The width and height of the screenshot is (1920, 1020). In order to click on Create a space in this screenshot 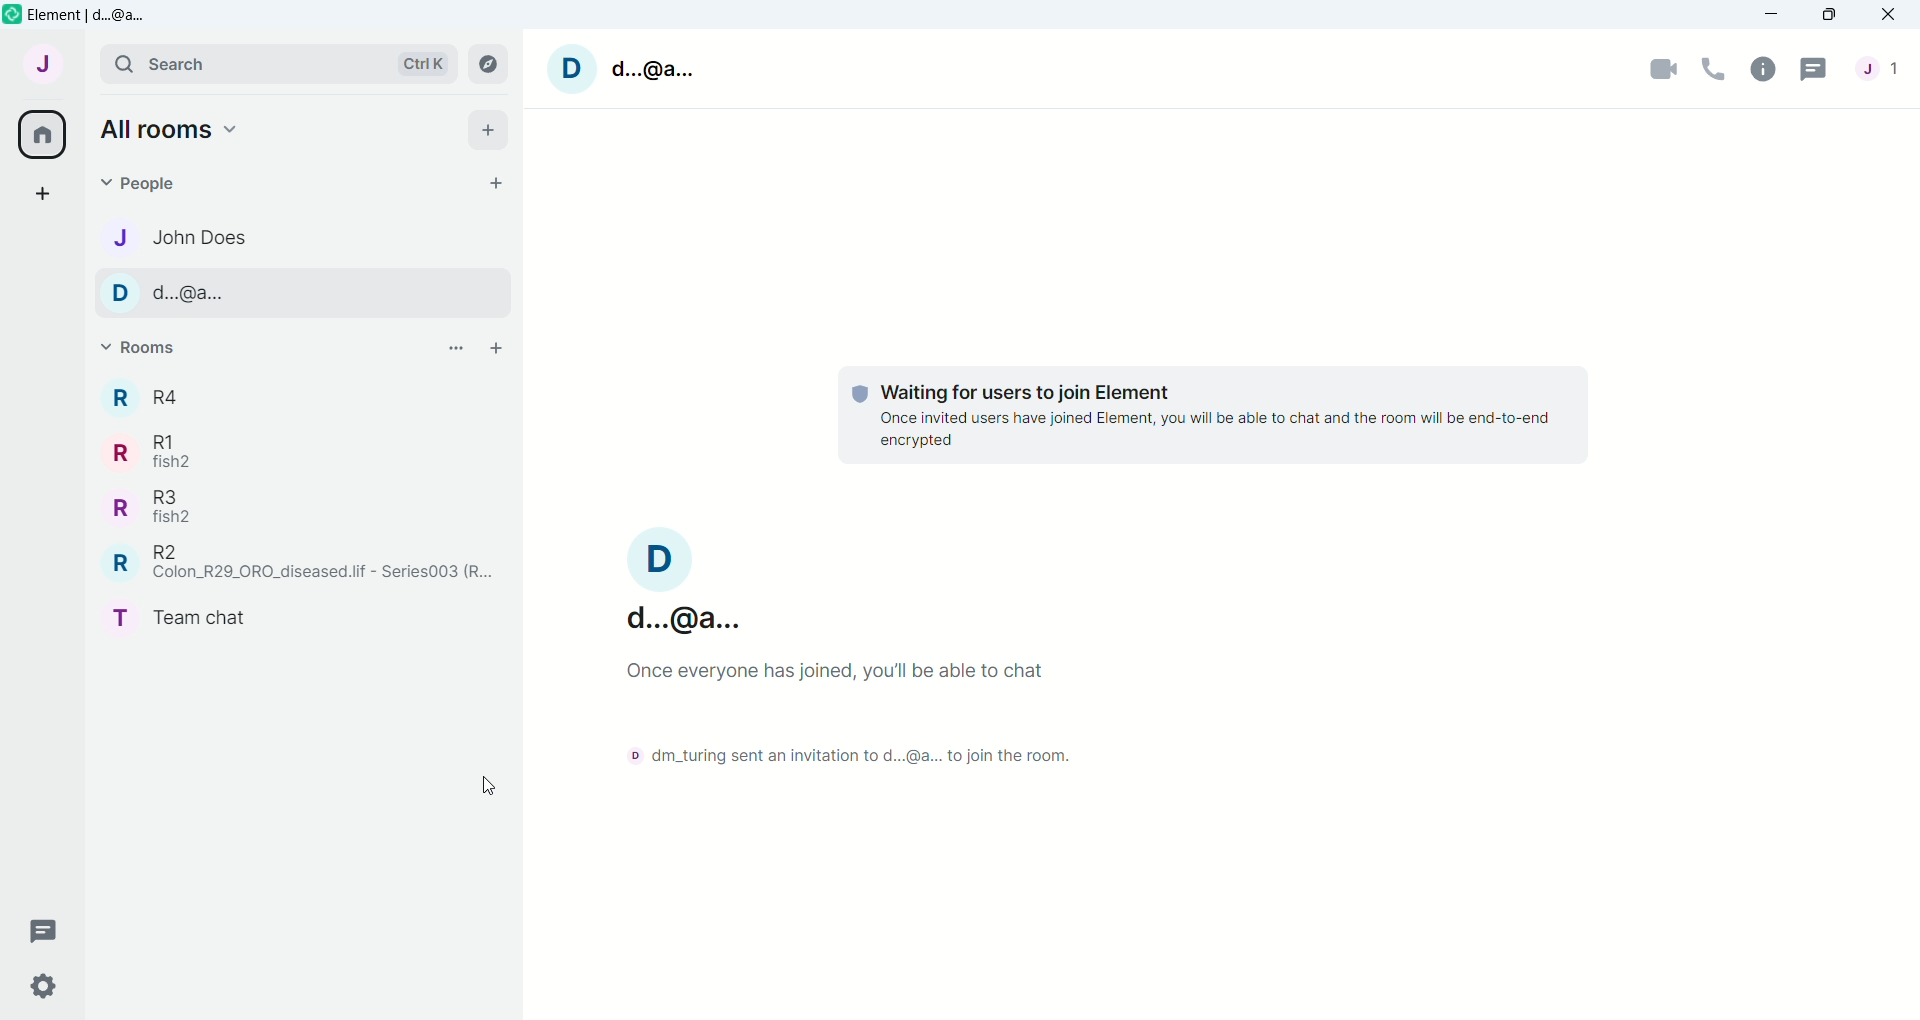, I will do `click(46, 192)`.